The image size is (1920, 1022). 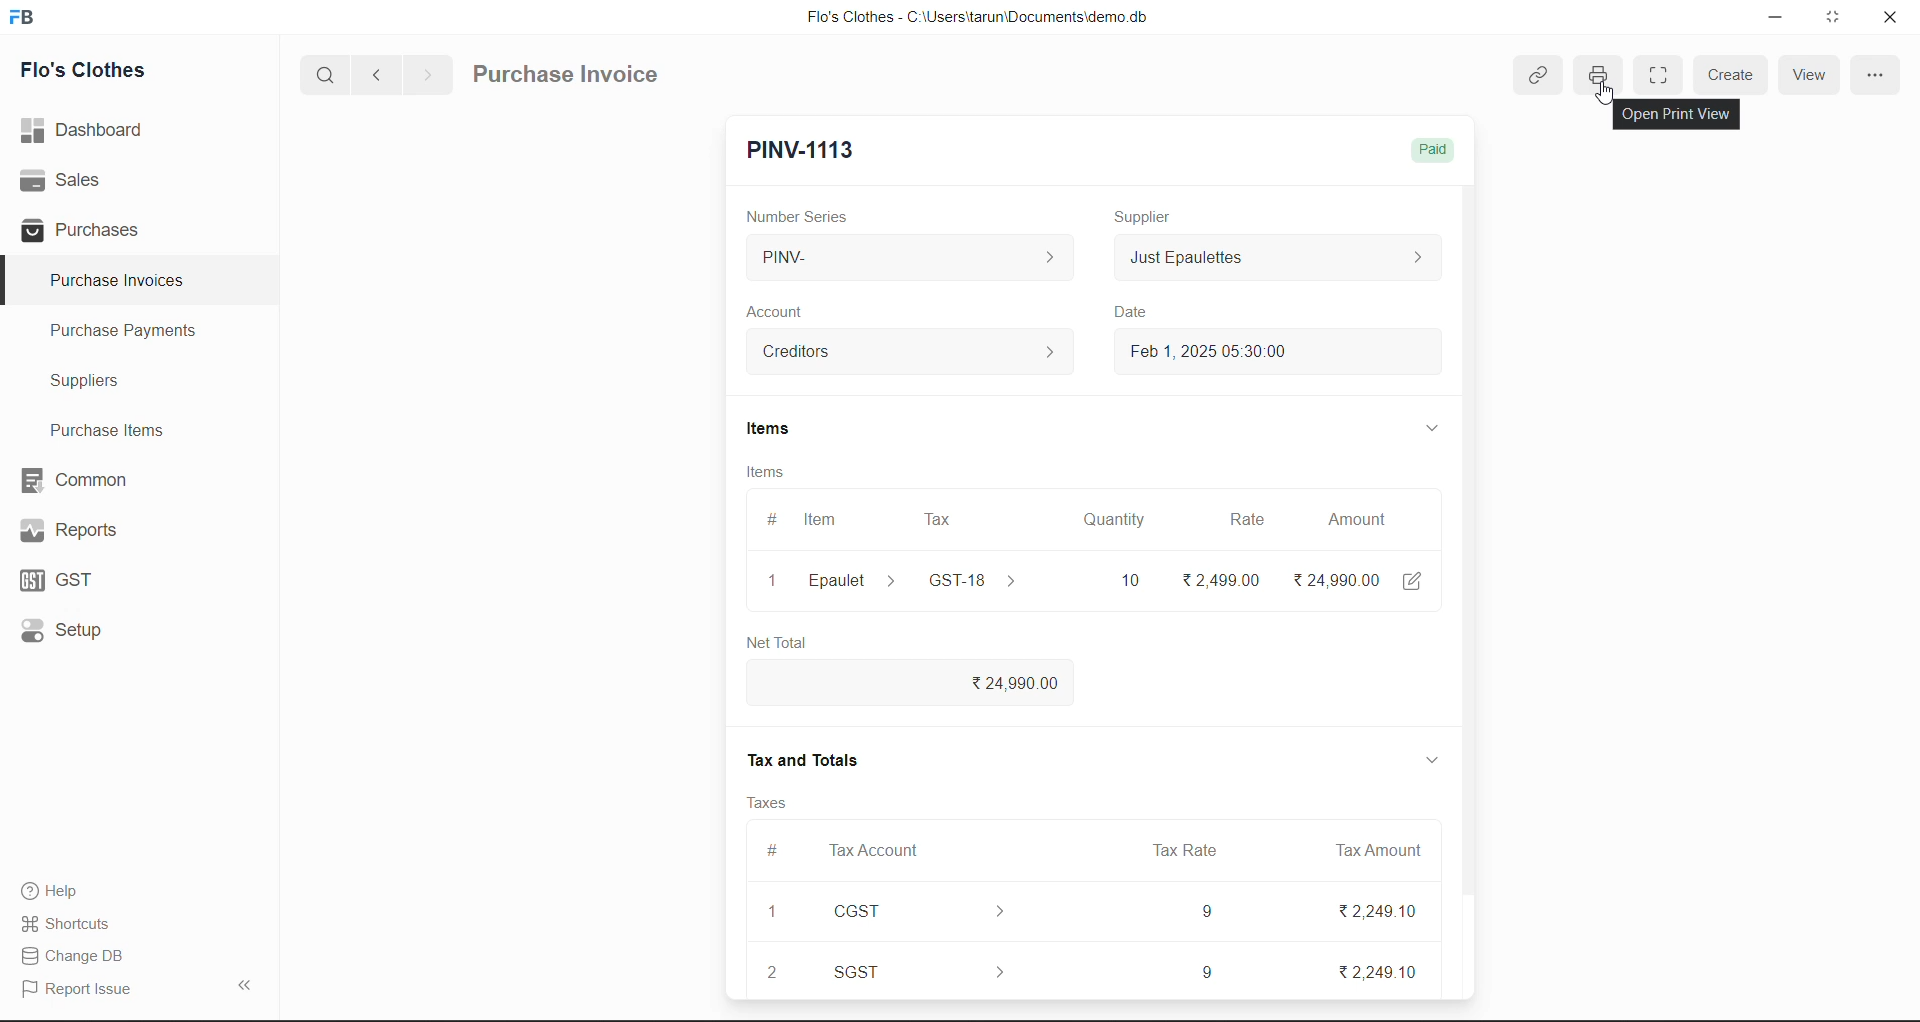 What do you see at coordinates (816, 215) in the screenshot?
I see `Number Series` at bounding box center [816, 215].